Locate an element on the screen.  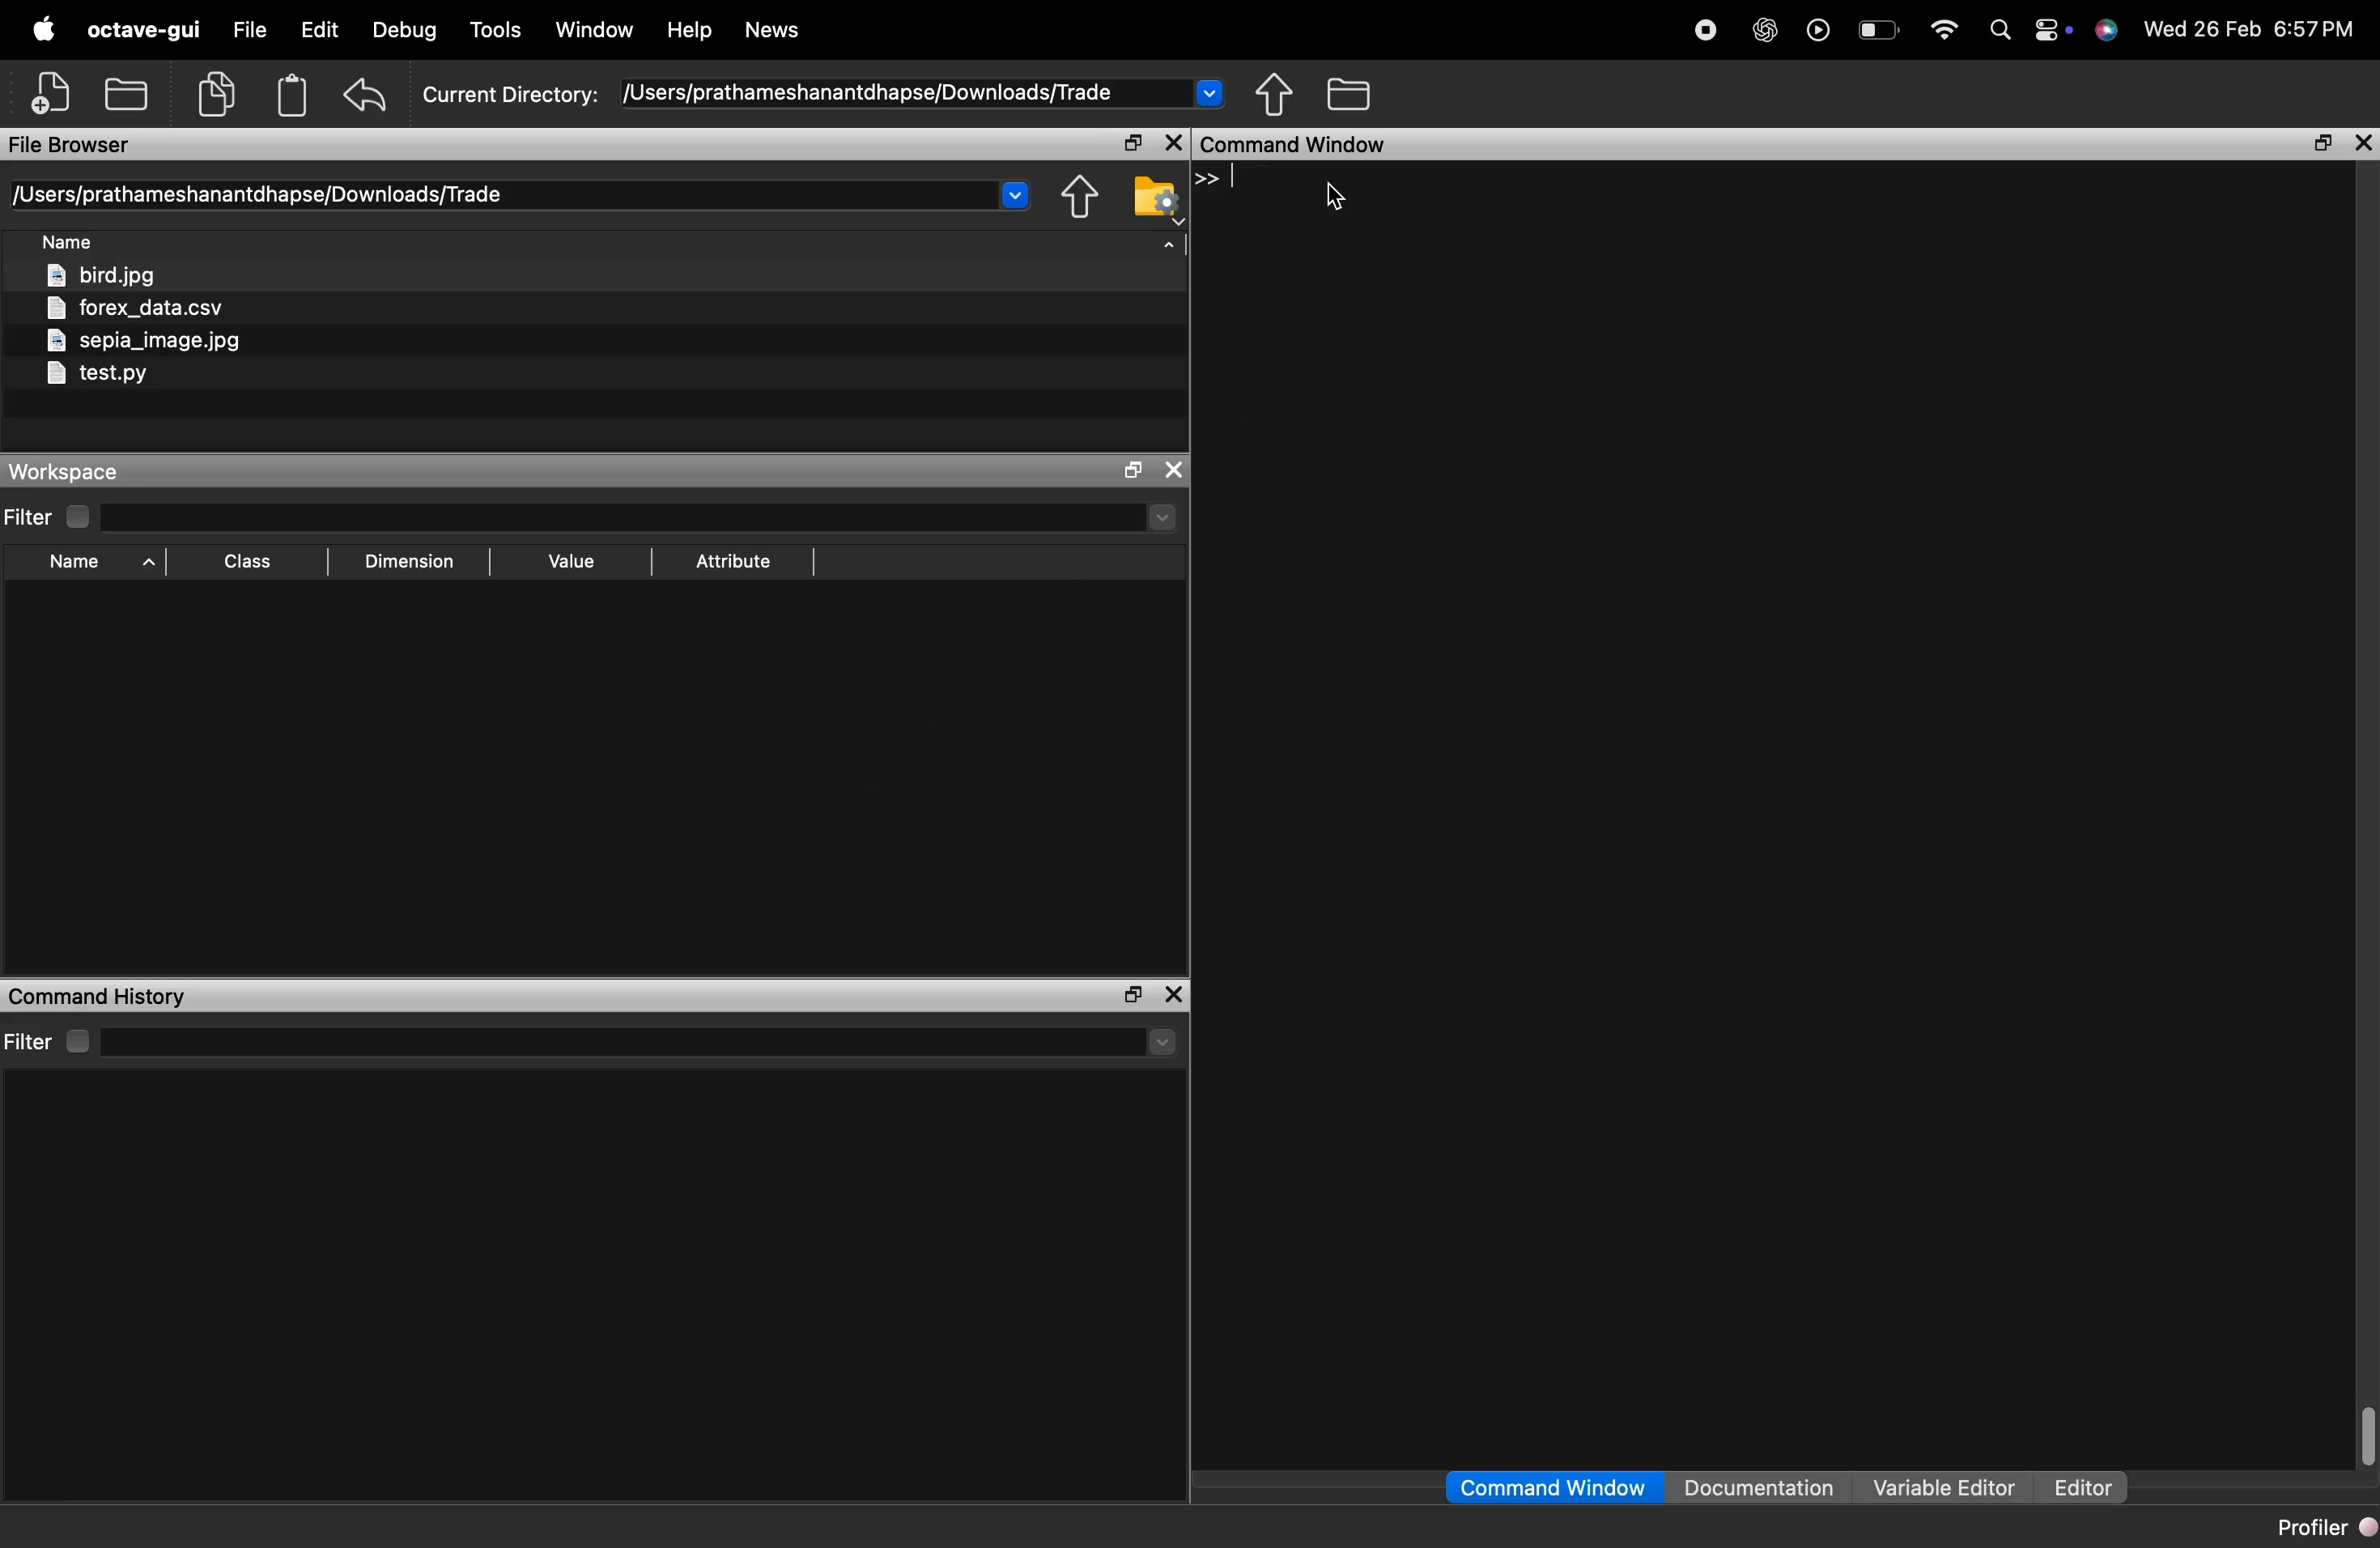
close is located at coordinates (2365, 144).